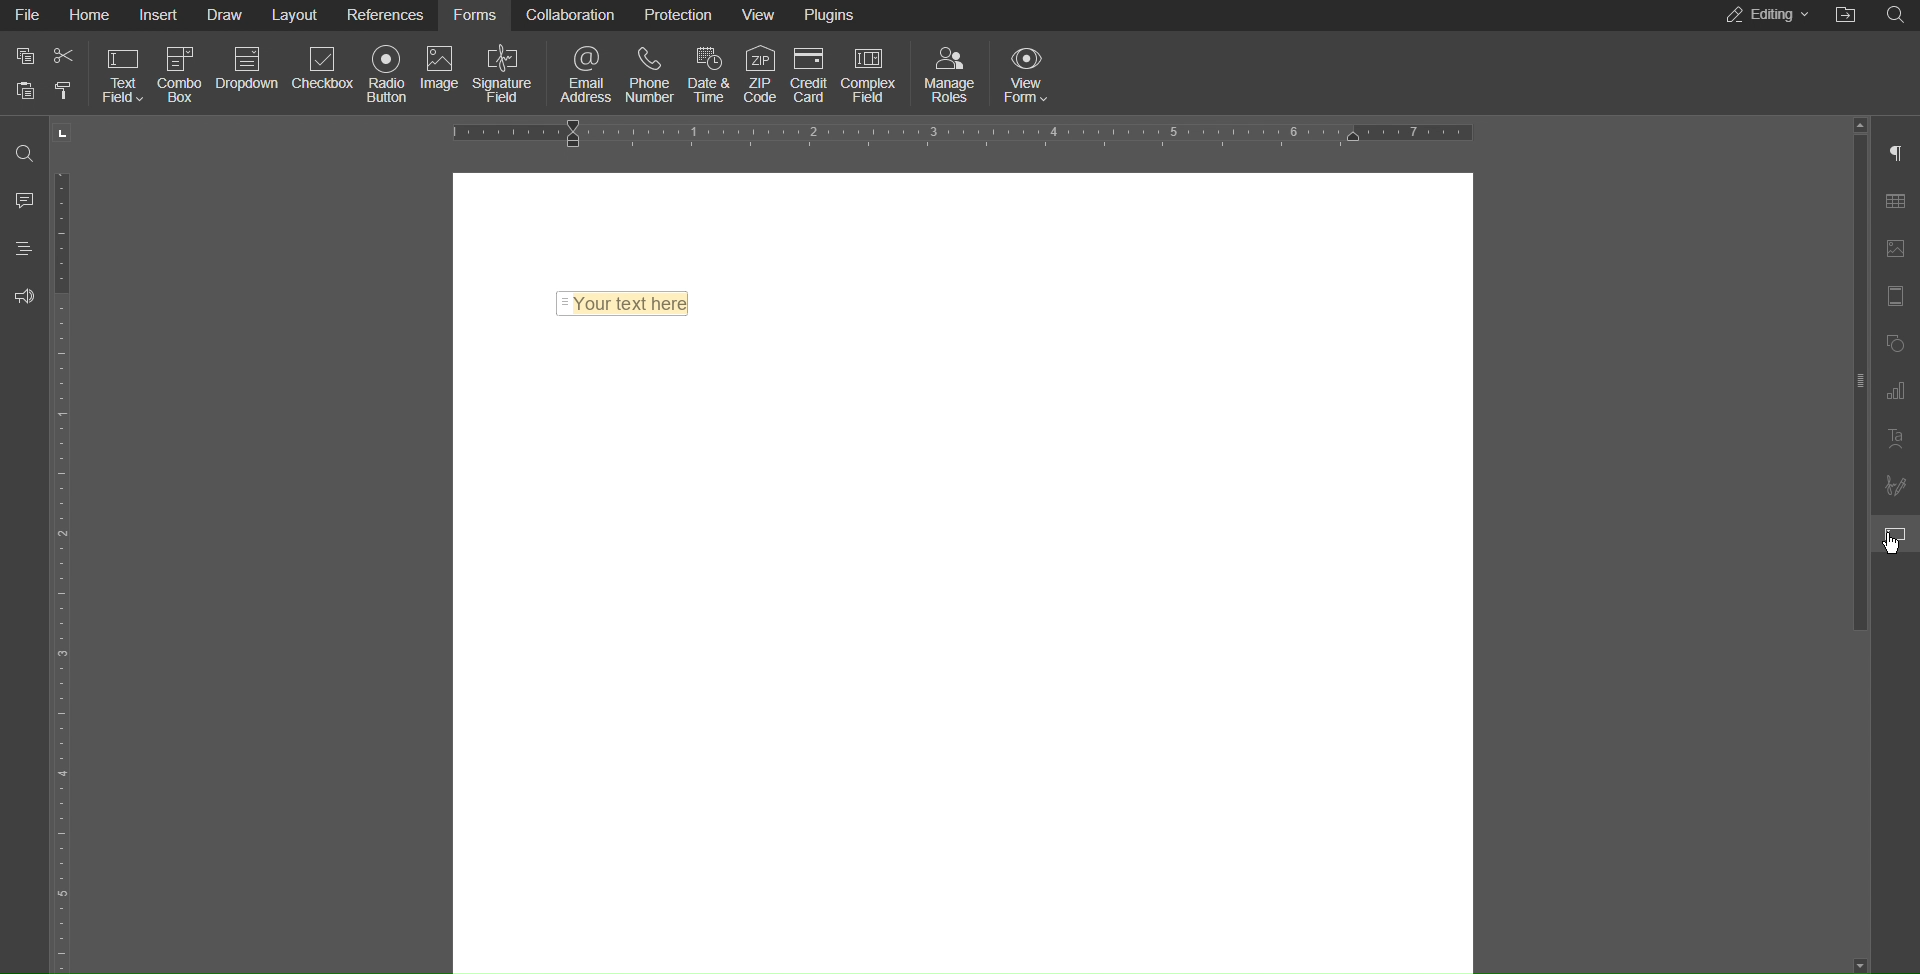  Describe the element at coordinates (1902, 152) in the screenshot. I see `Paragraph Settings` at that location.